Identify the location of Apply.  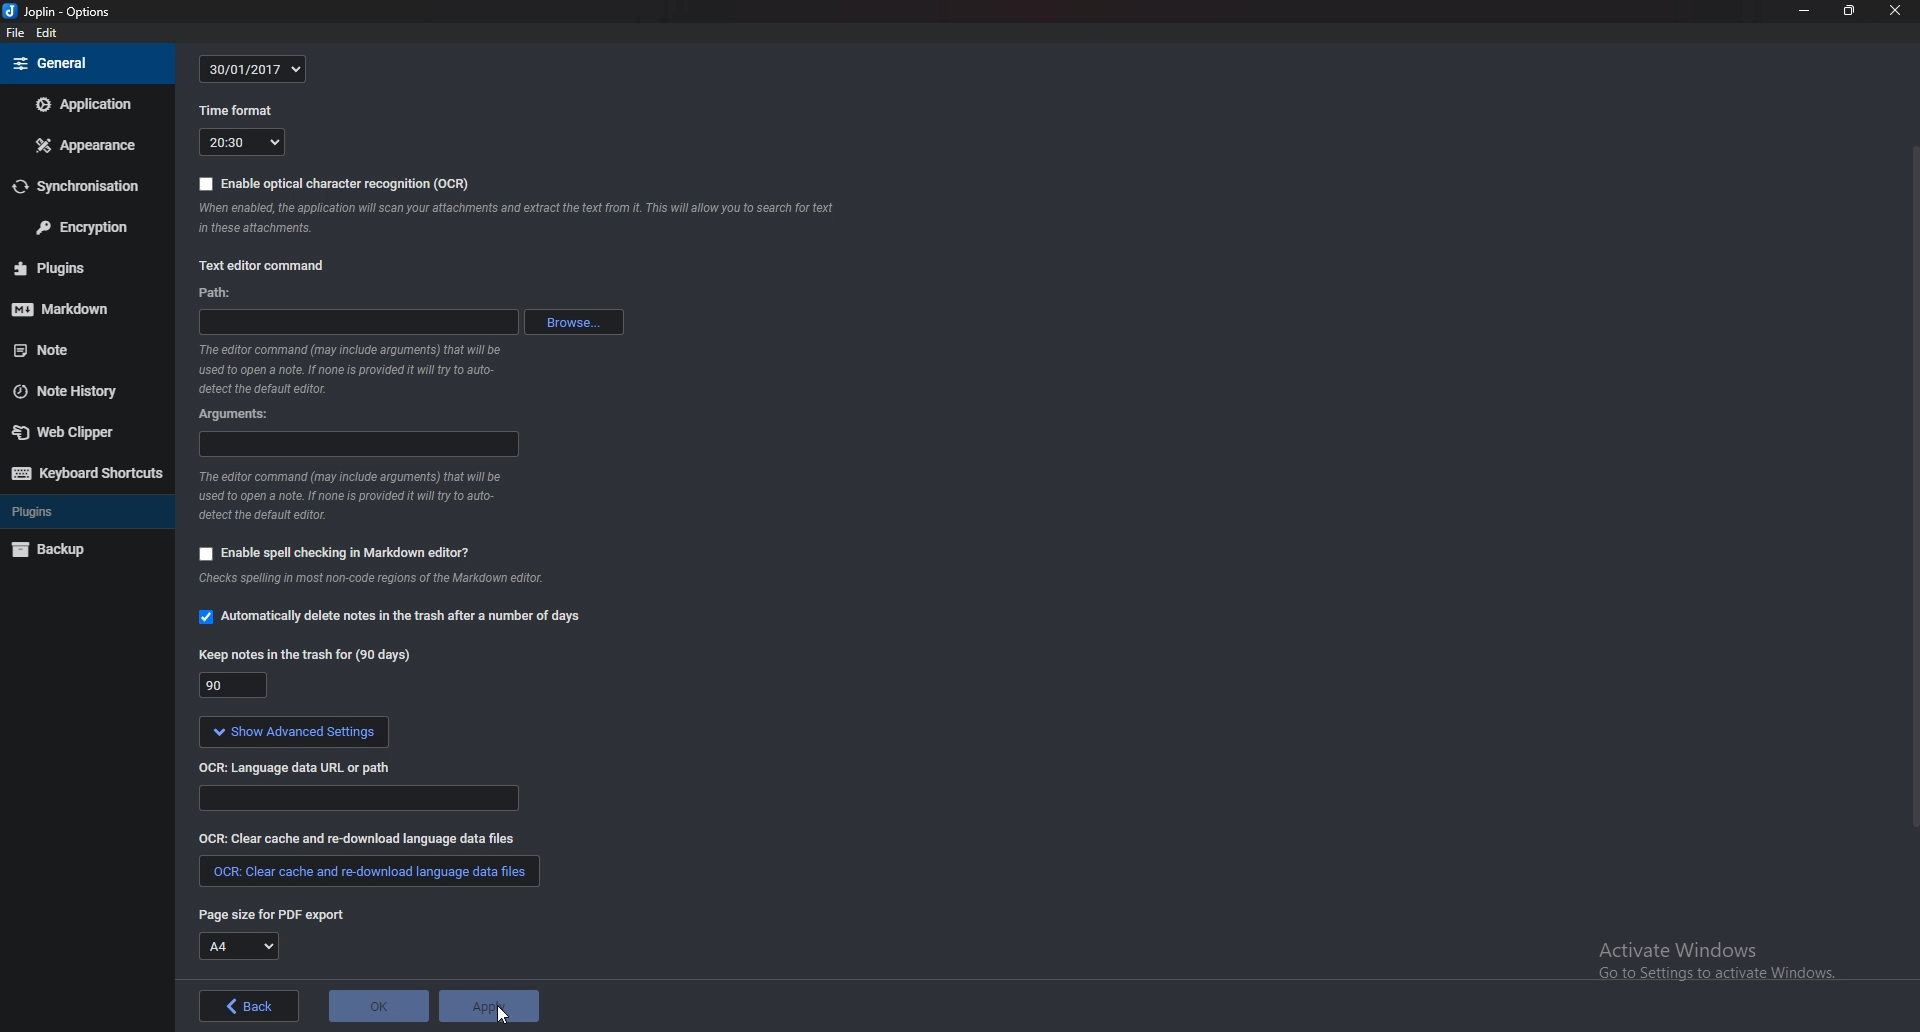
(490, 1005).